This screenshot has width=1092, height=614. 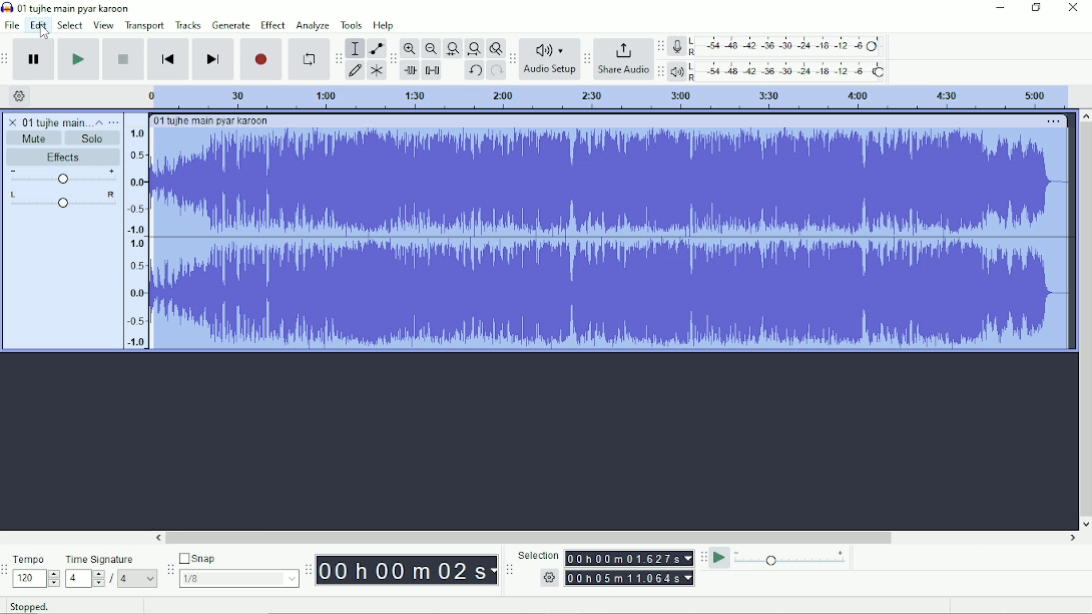 What do you see at coordinates (538, 554) in the screenshot?
I see `Selection` at bounding box center [538, 554].